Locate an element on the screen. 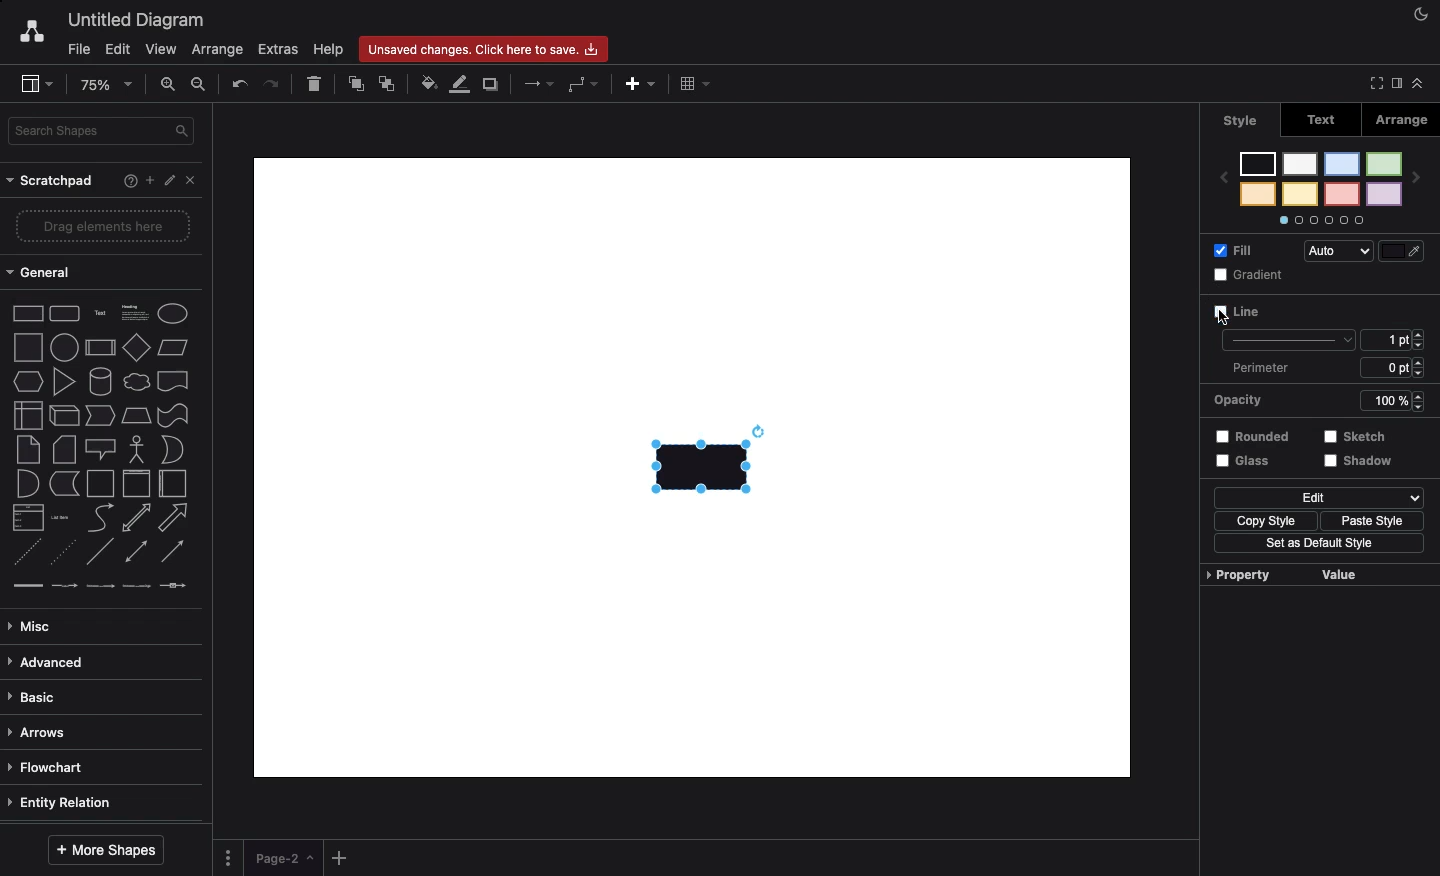  Eclipse is located at coordinates (173, 313).